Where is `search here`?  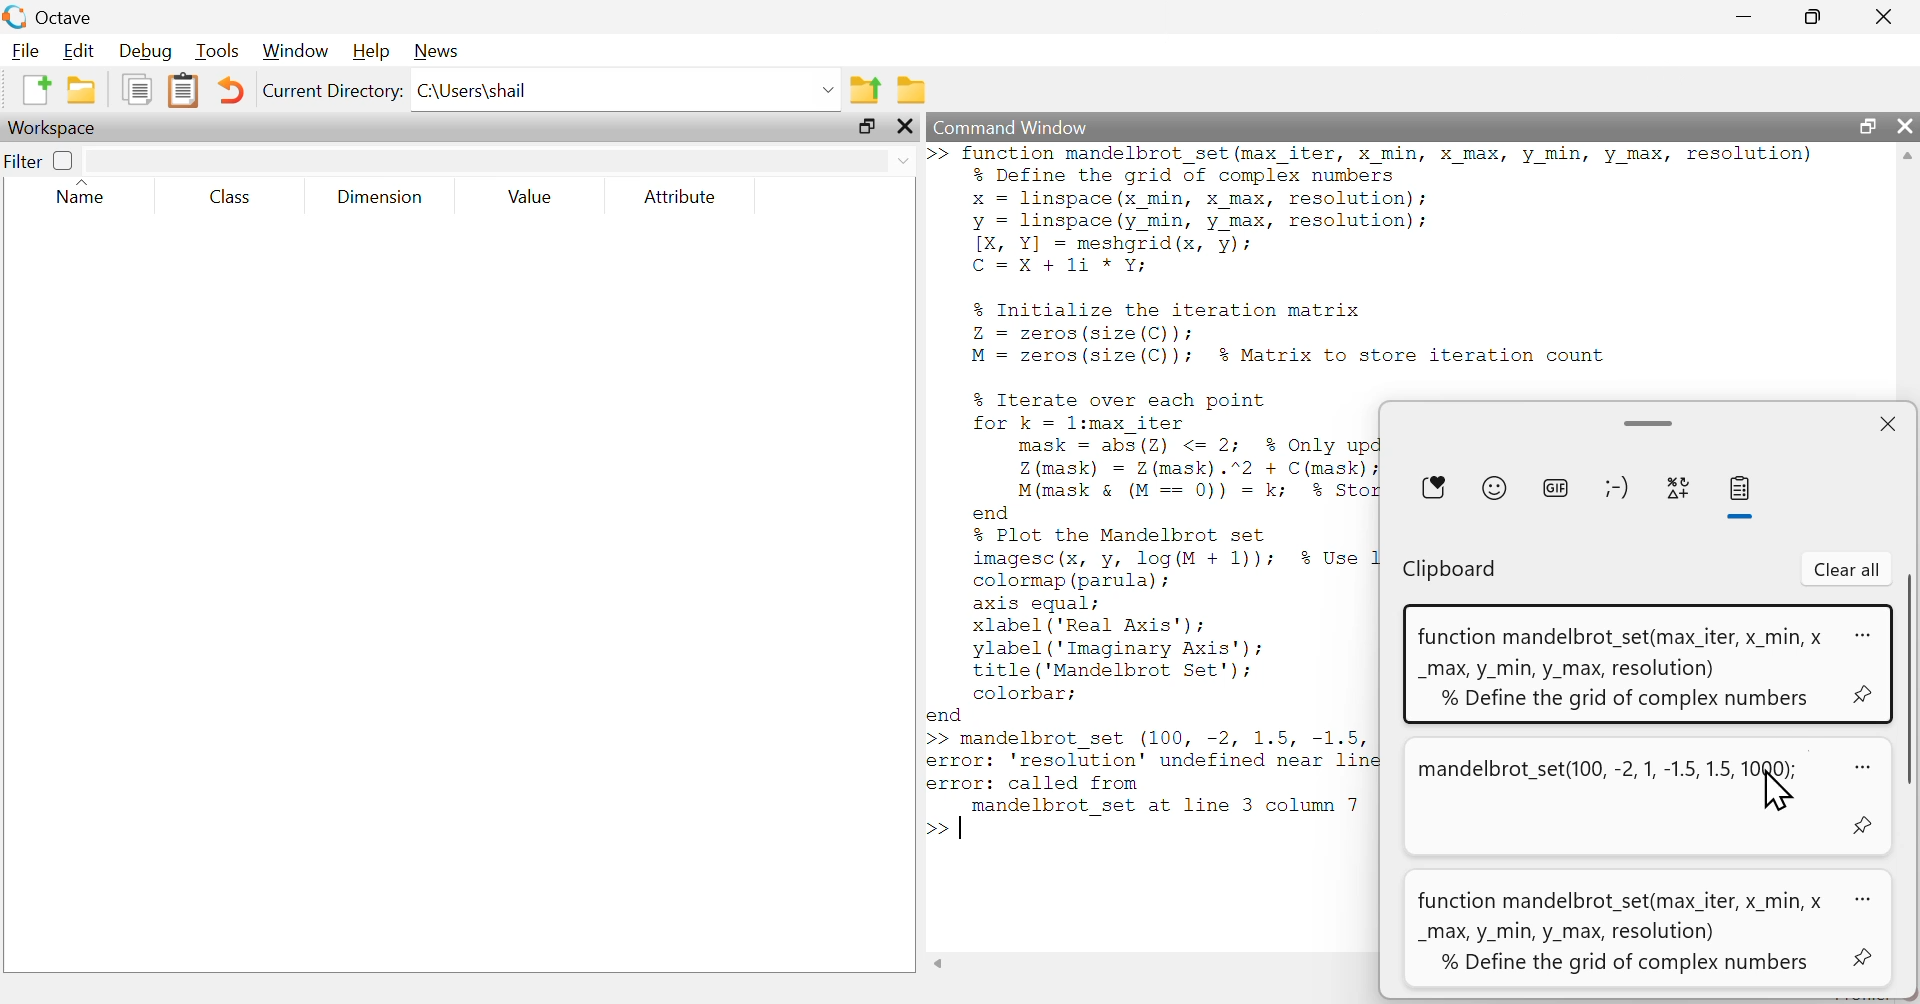
search here is located at coordinates (502, 158).